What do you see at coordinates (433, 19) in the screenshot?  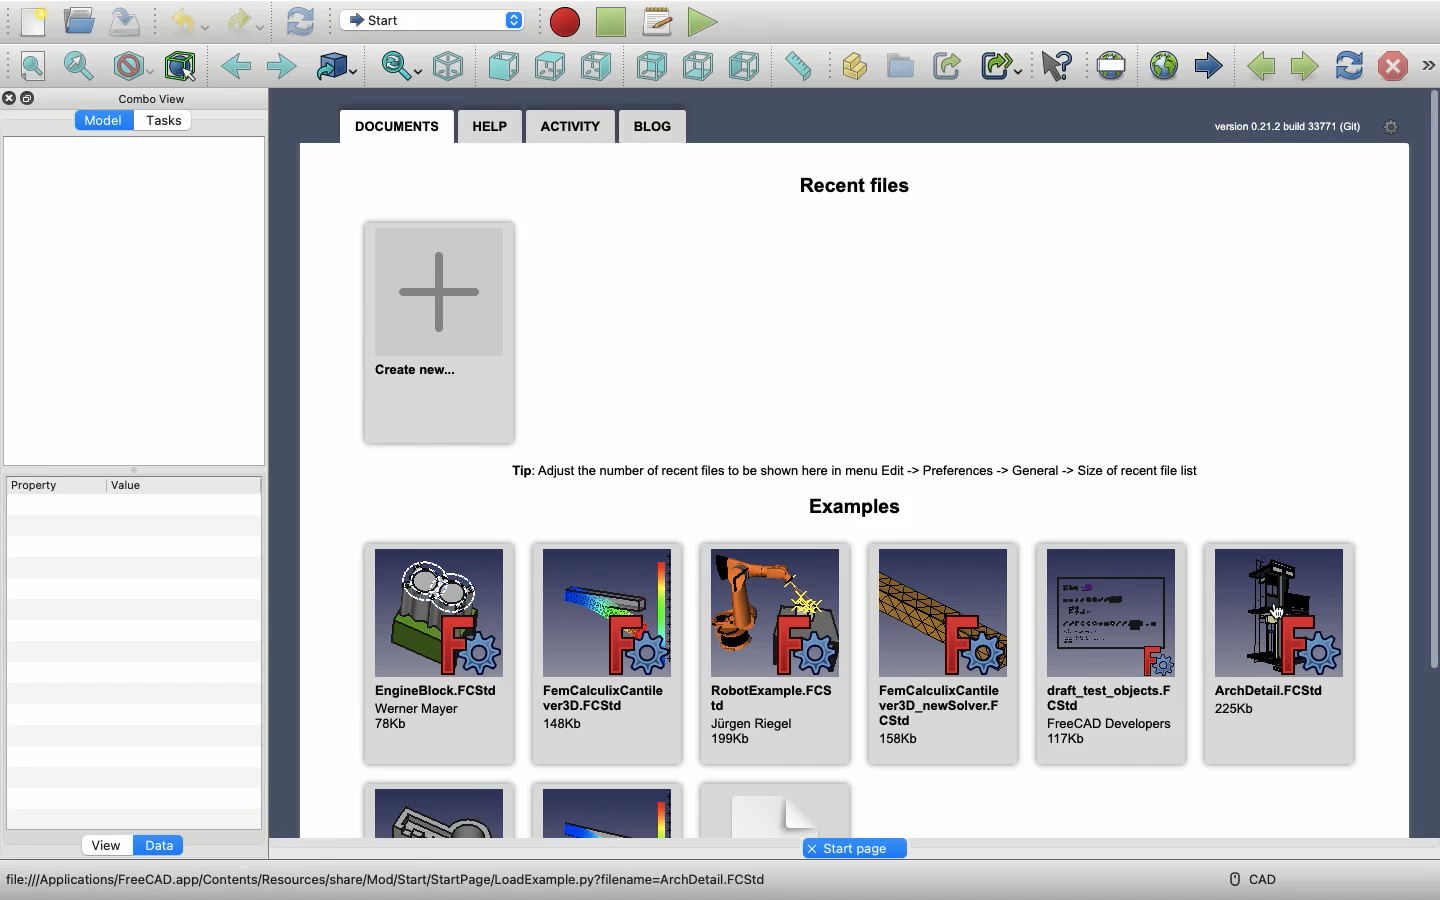 I see `Switch between workbenches` at bounding box center [433, 19].